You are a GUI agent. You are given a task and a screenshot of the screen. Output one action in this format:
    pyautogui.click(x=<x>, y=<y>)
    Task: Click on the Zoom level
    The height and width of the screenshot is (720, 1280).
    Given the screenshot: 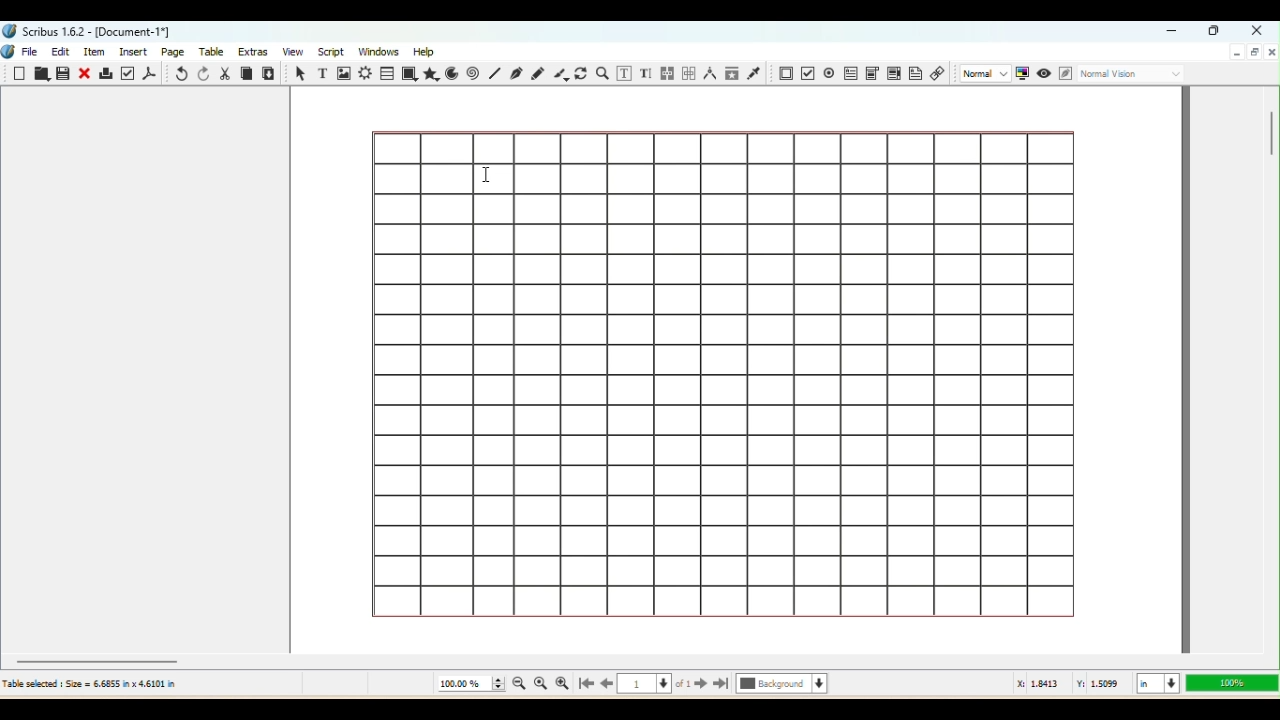 What is the action you would take?
    pyautogui.click(x=1230, y=683)
    